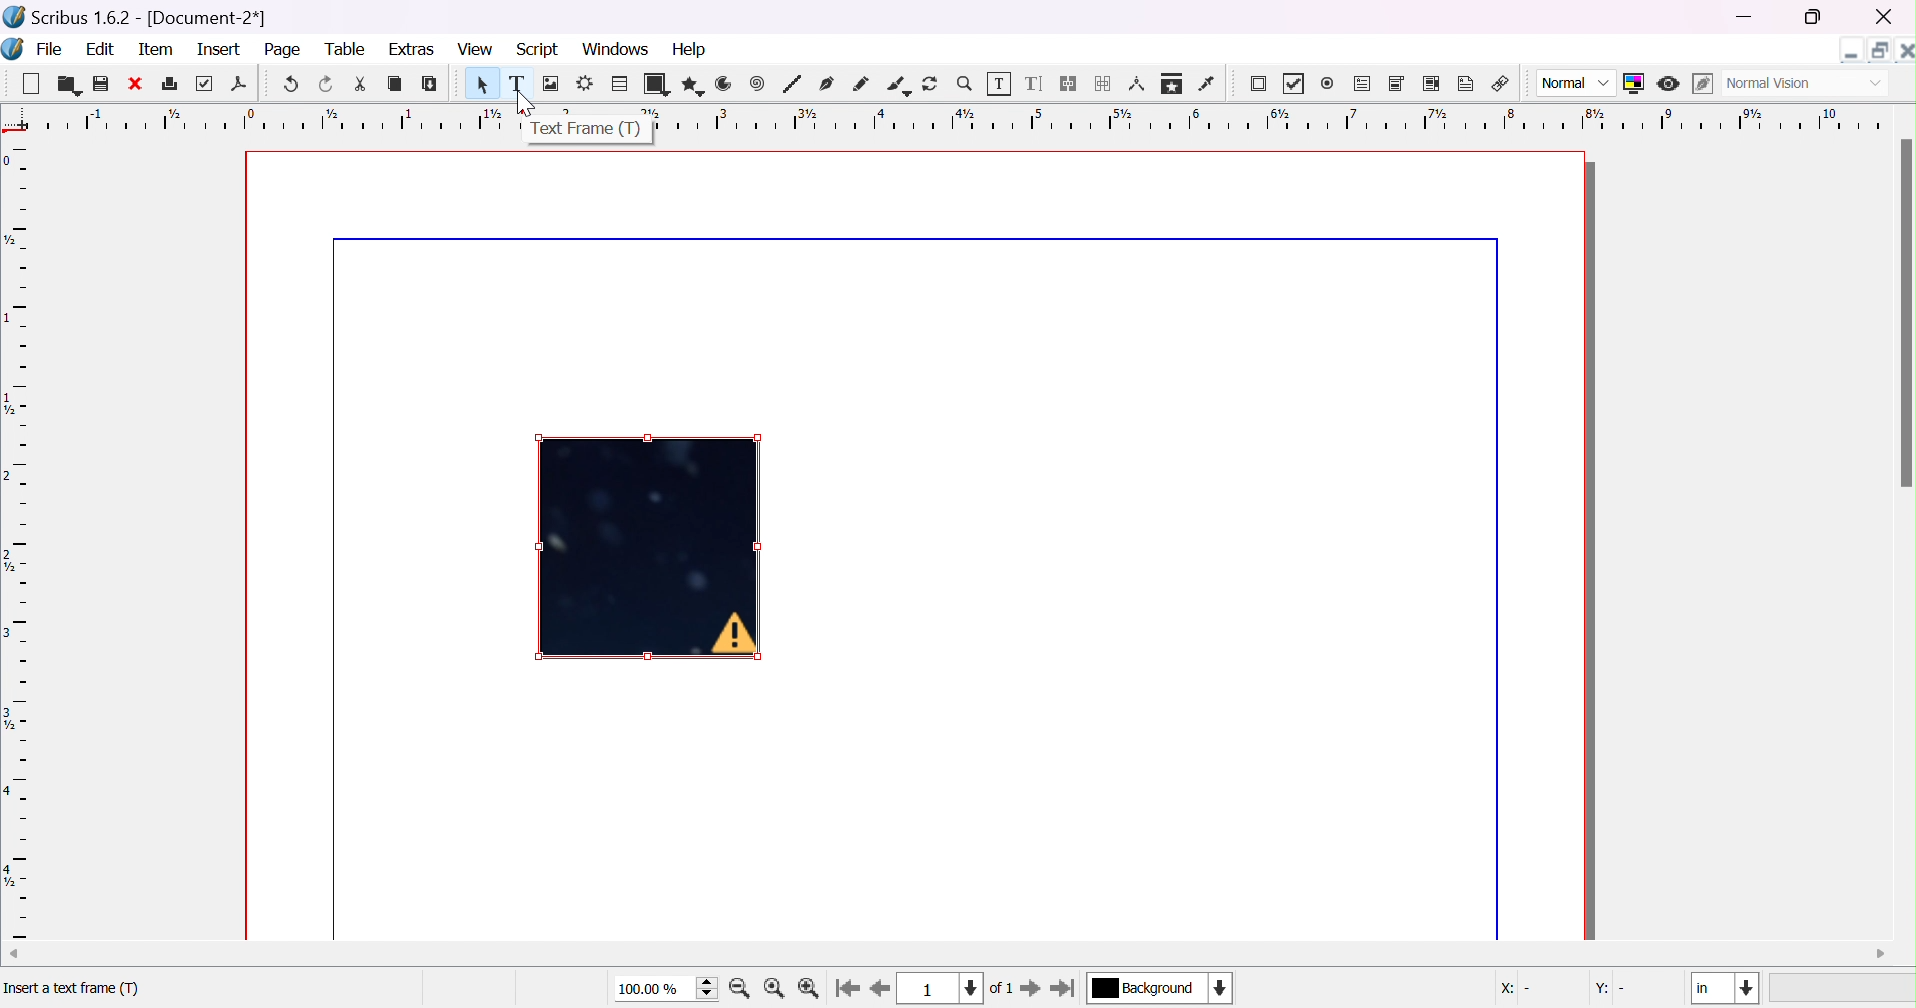 The height and width of the screenshot is (1008, 1916). What do you see at coordinates (359, 84) in the screenshot?
I see `cut` at bounding box center [359, 84].